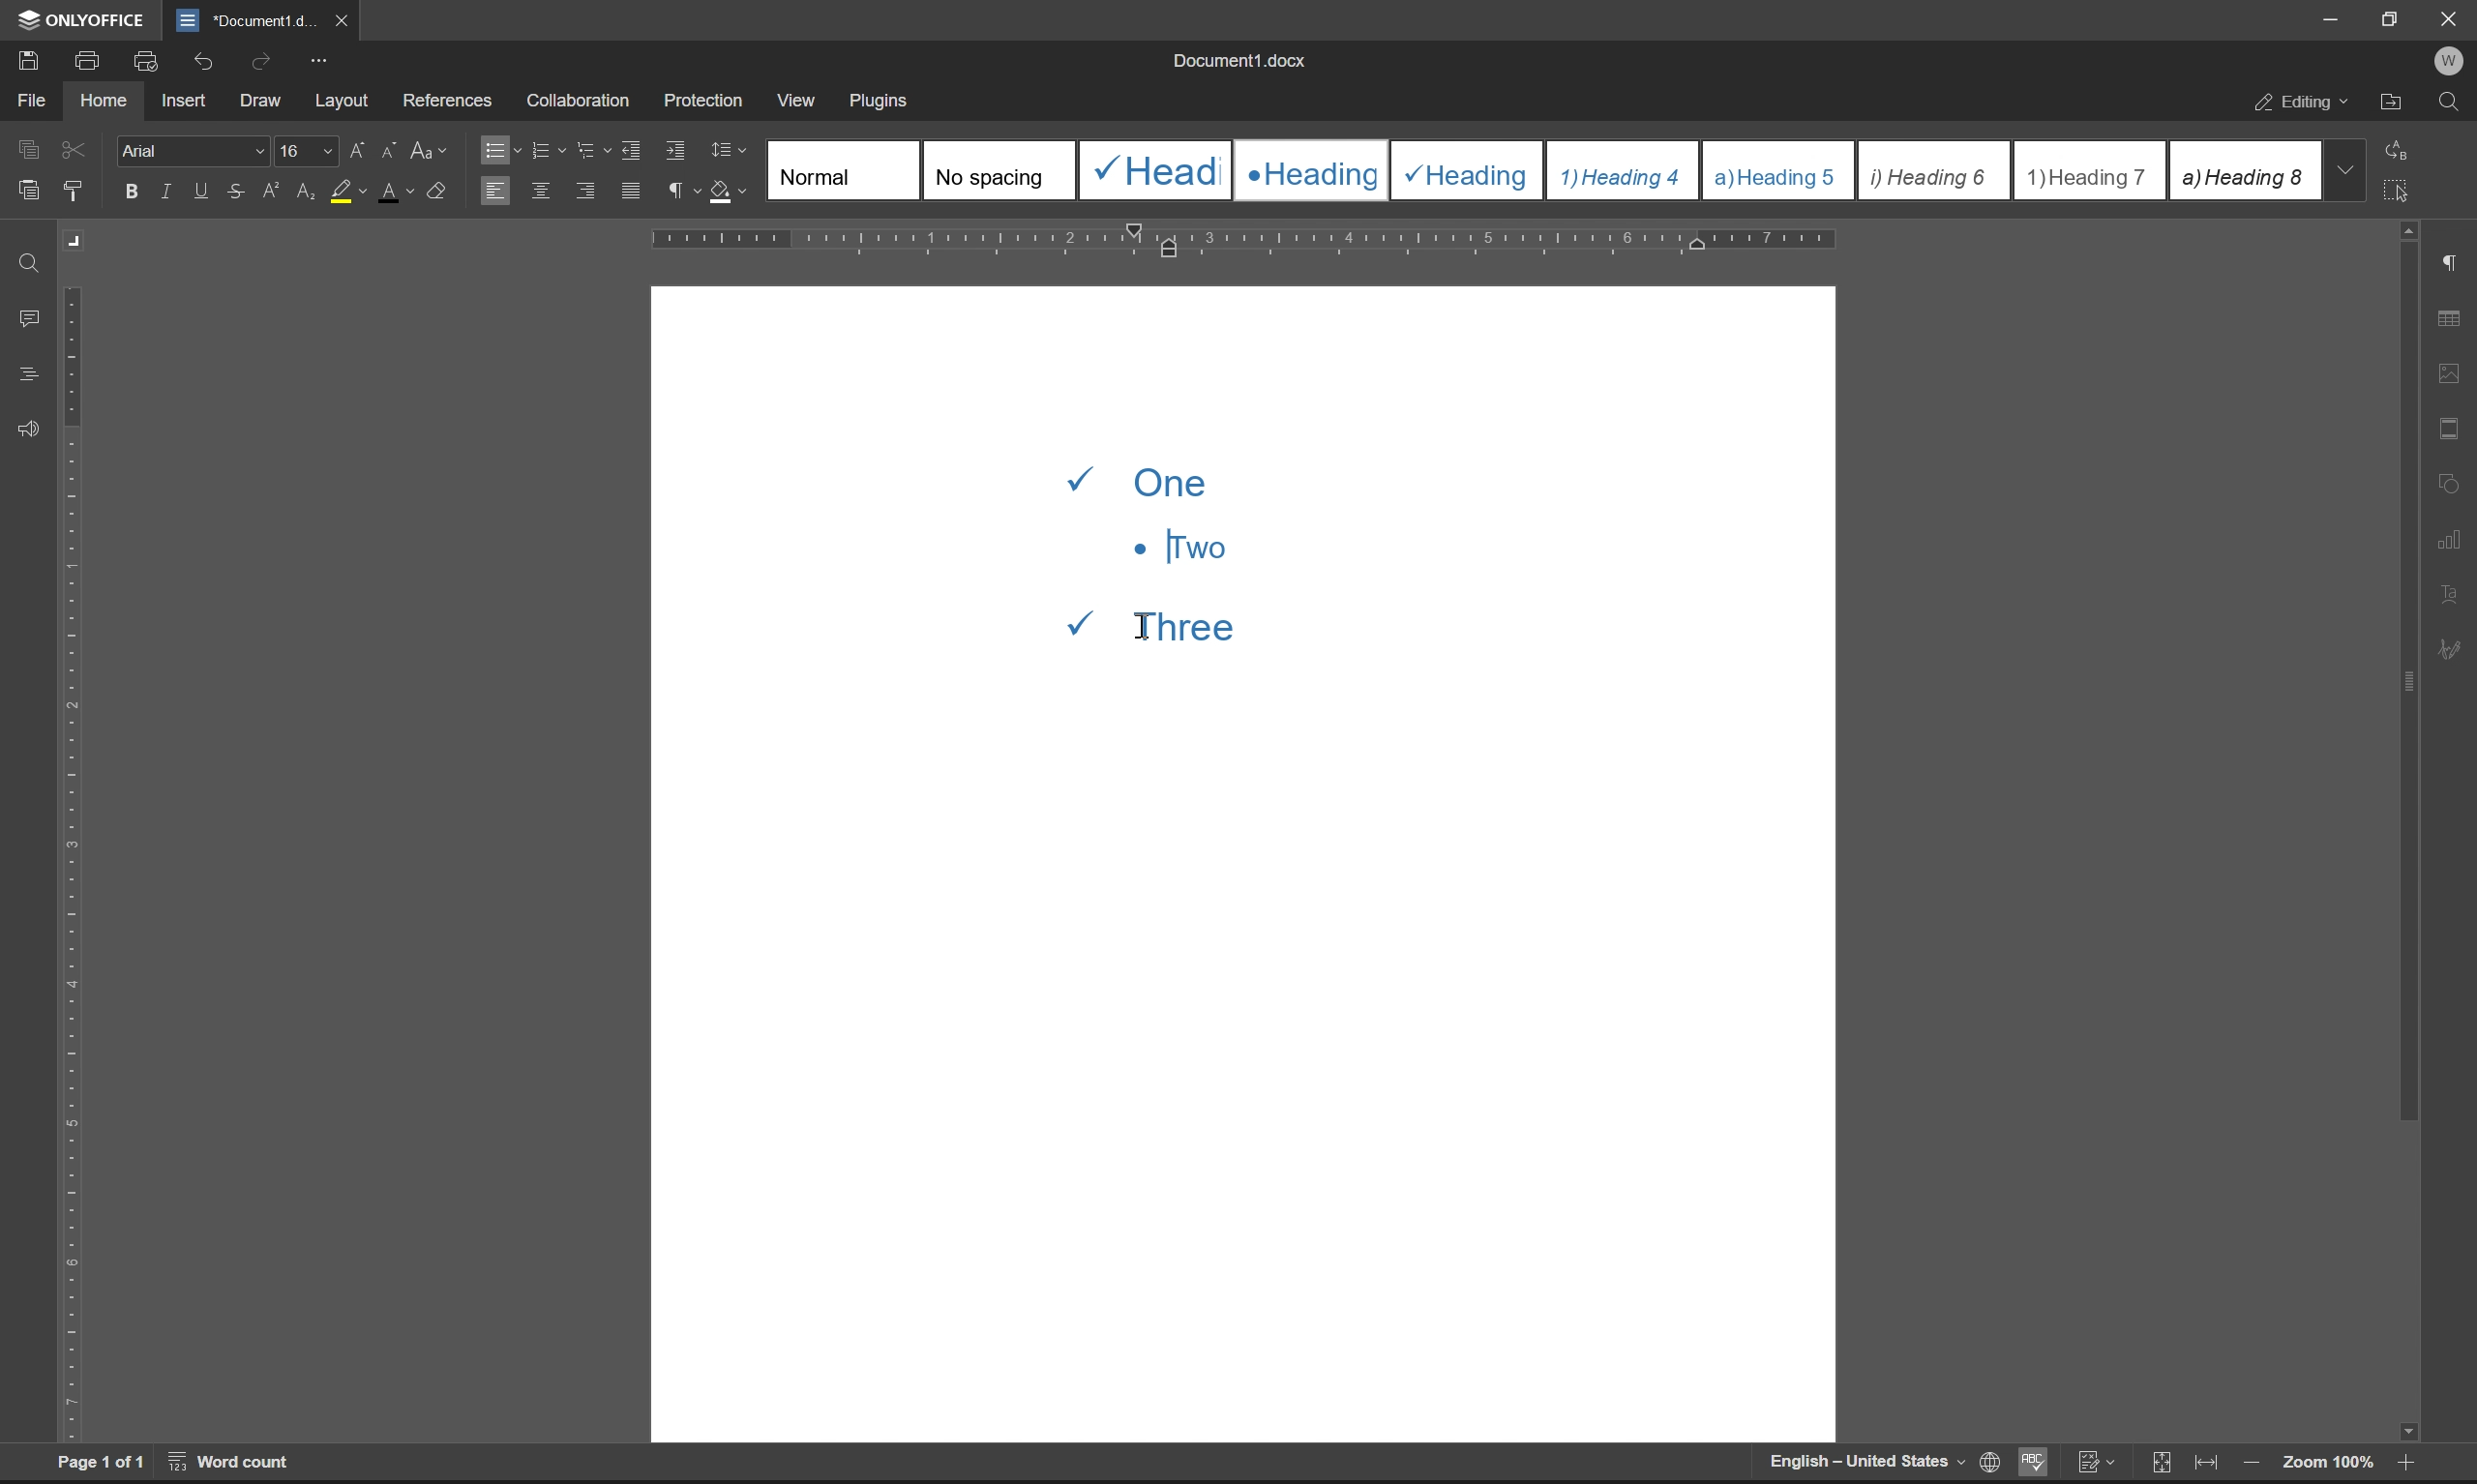 This screenshot has height=1484, width=2477. I want to click on set document language, so click(1986, 1462).